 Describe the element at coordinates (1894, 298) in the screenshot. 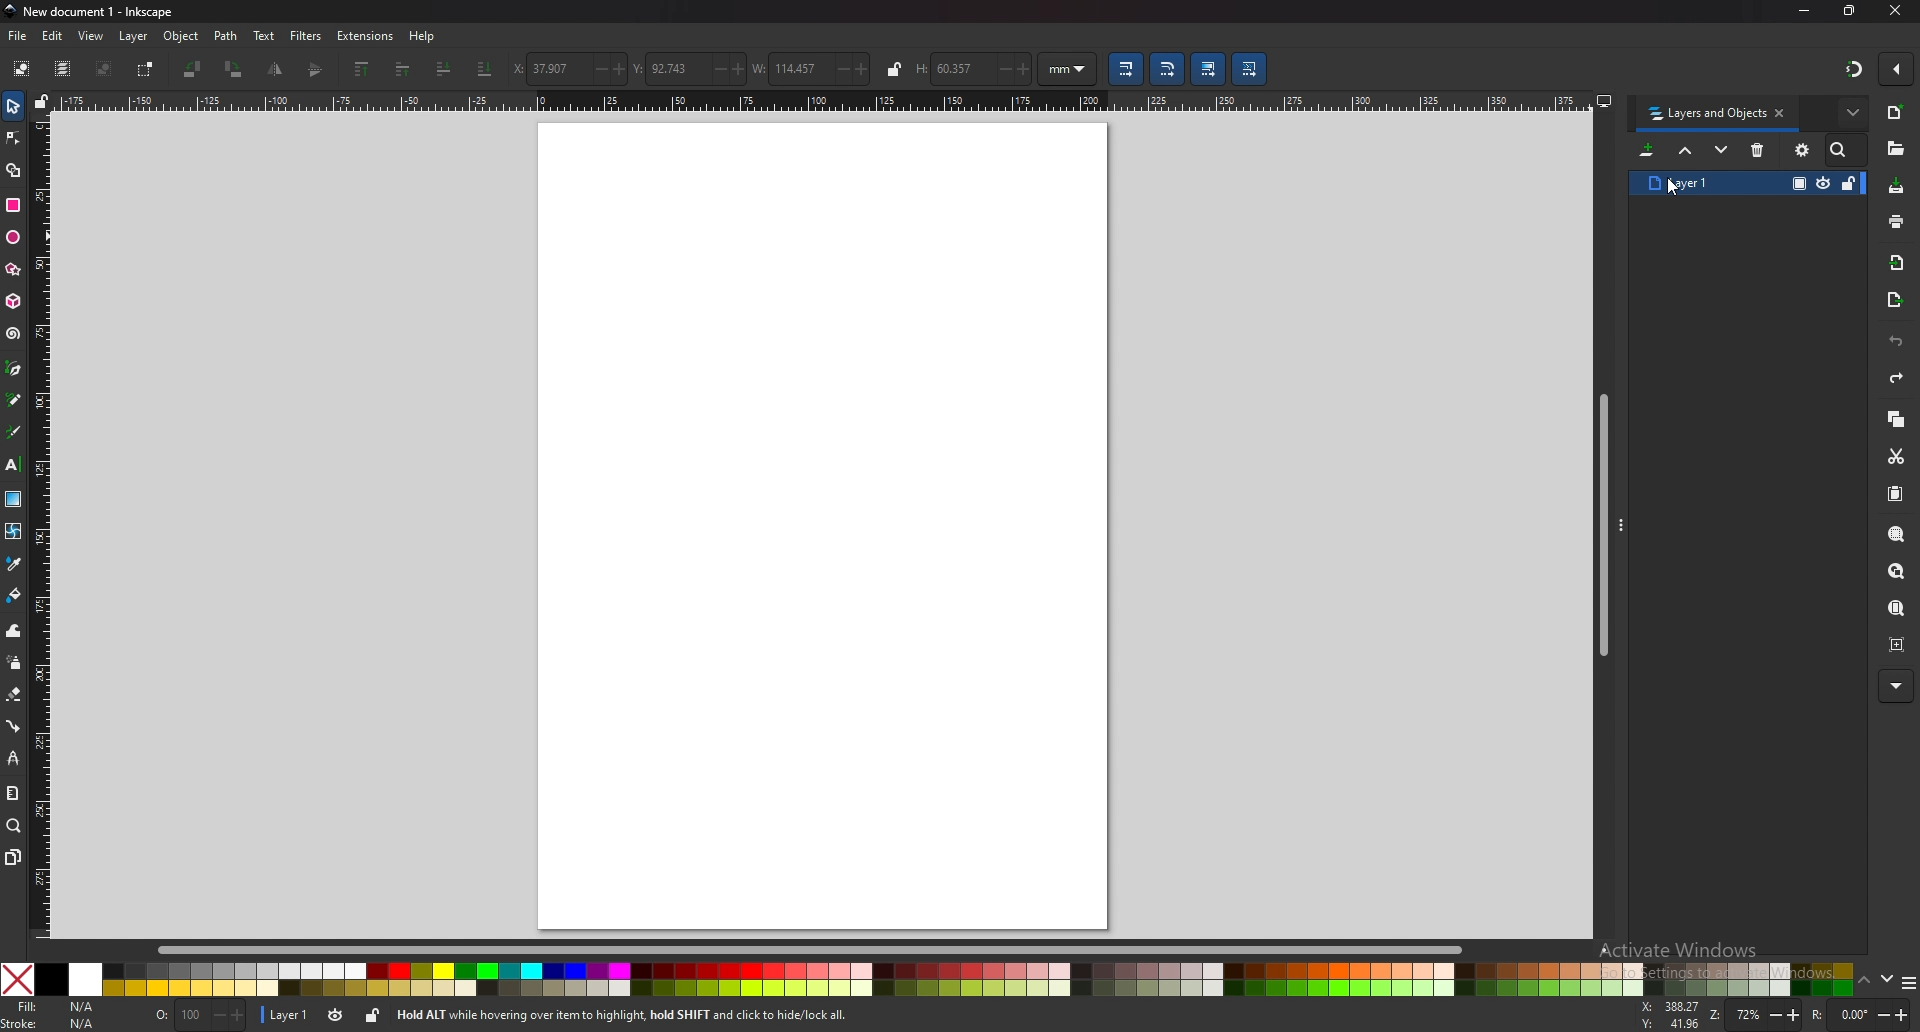

I see `export` at that location.